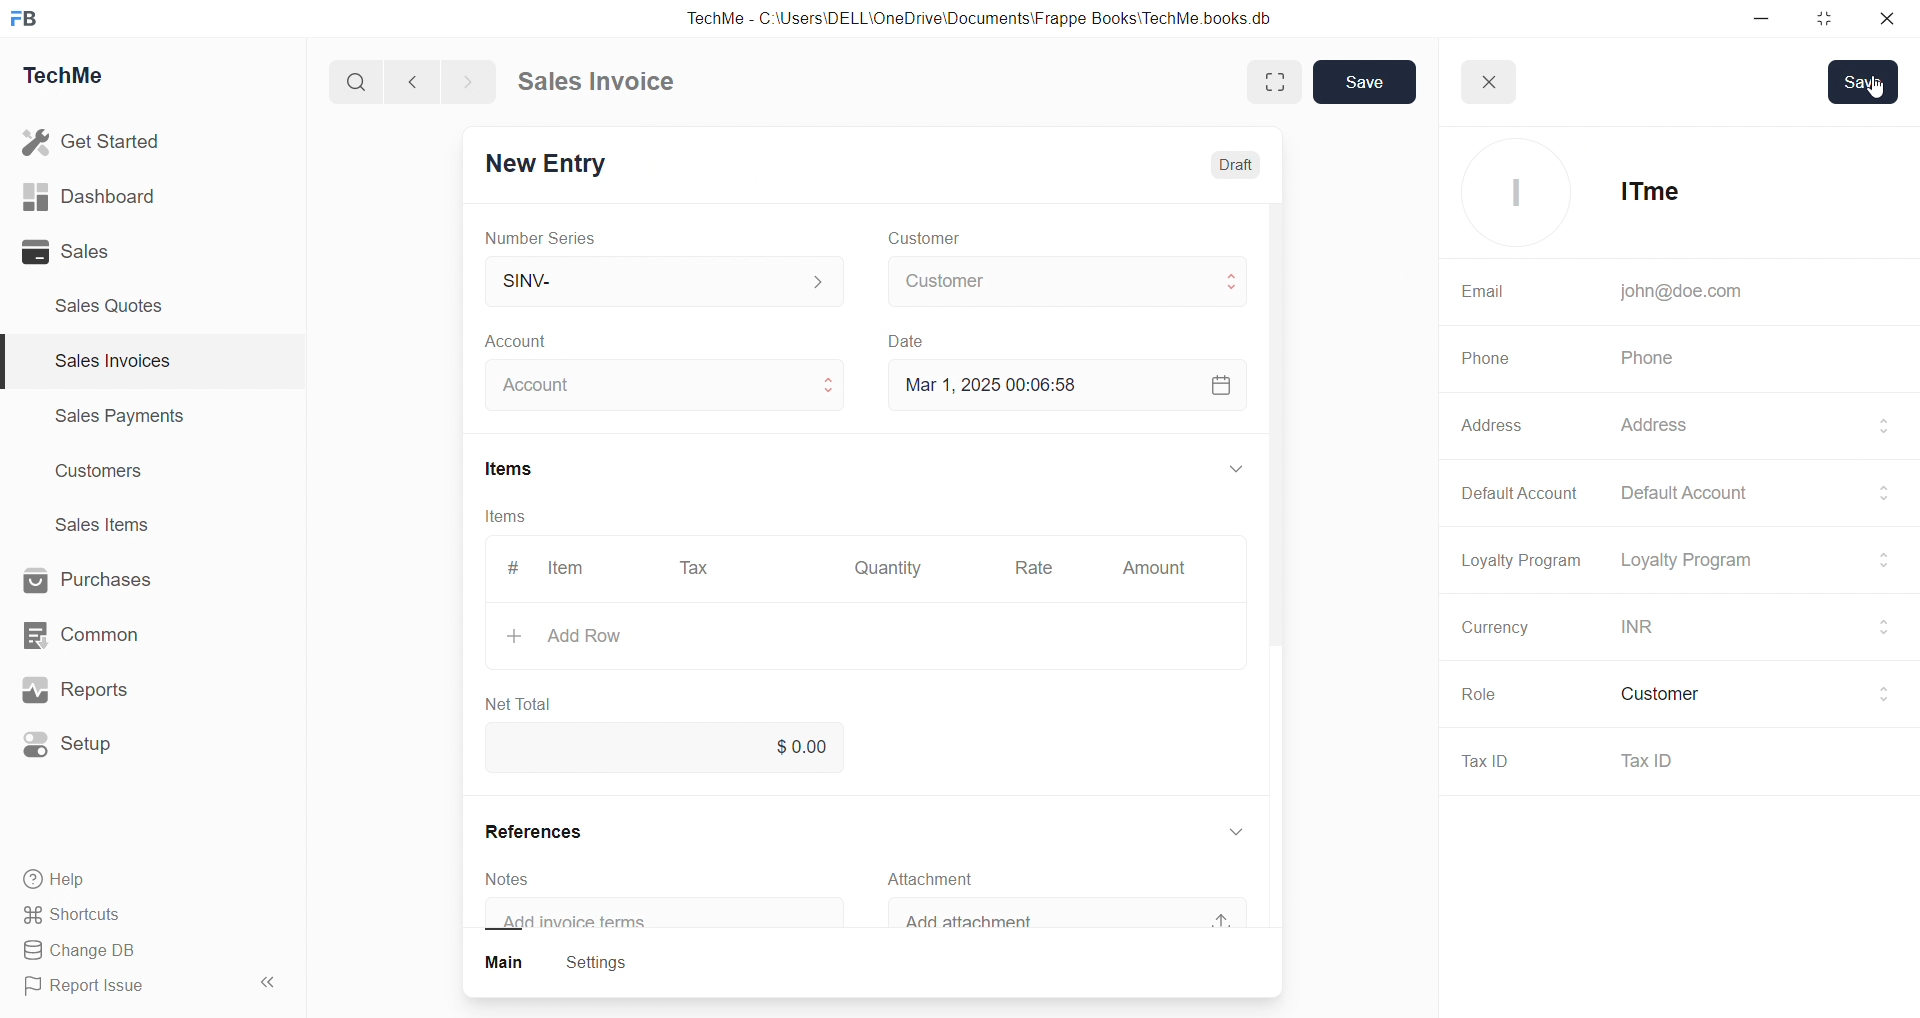 The image size is (1920, 1018). I want to click on Quantity, so click(887, 562).